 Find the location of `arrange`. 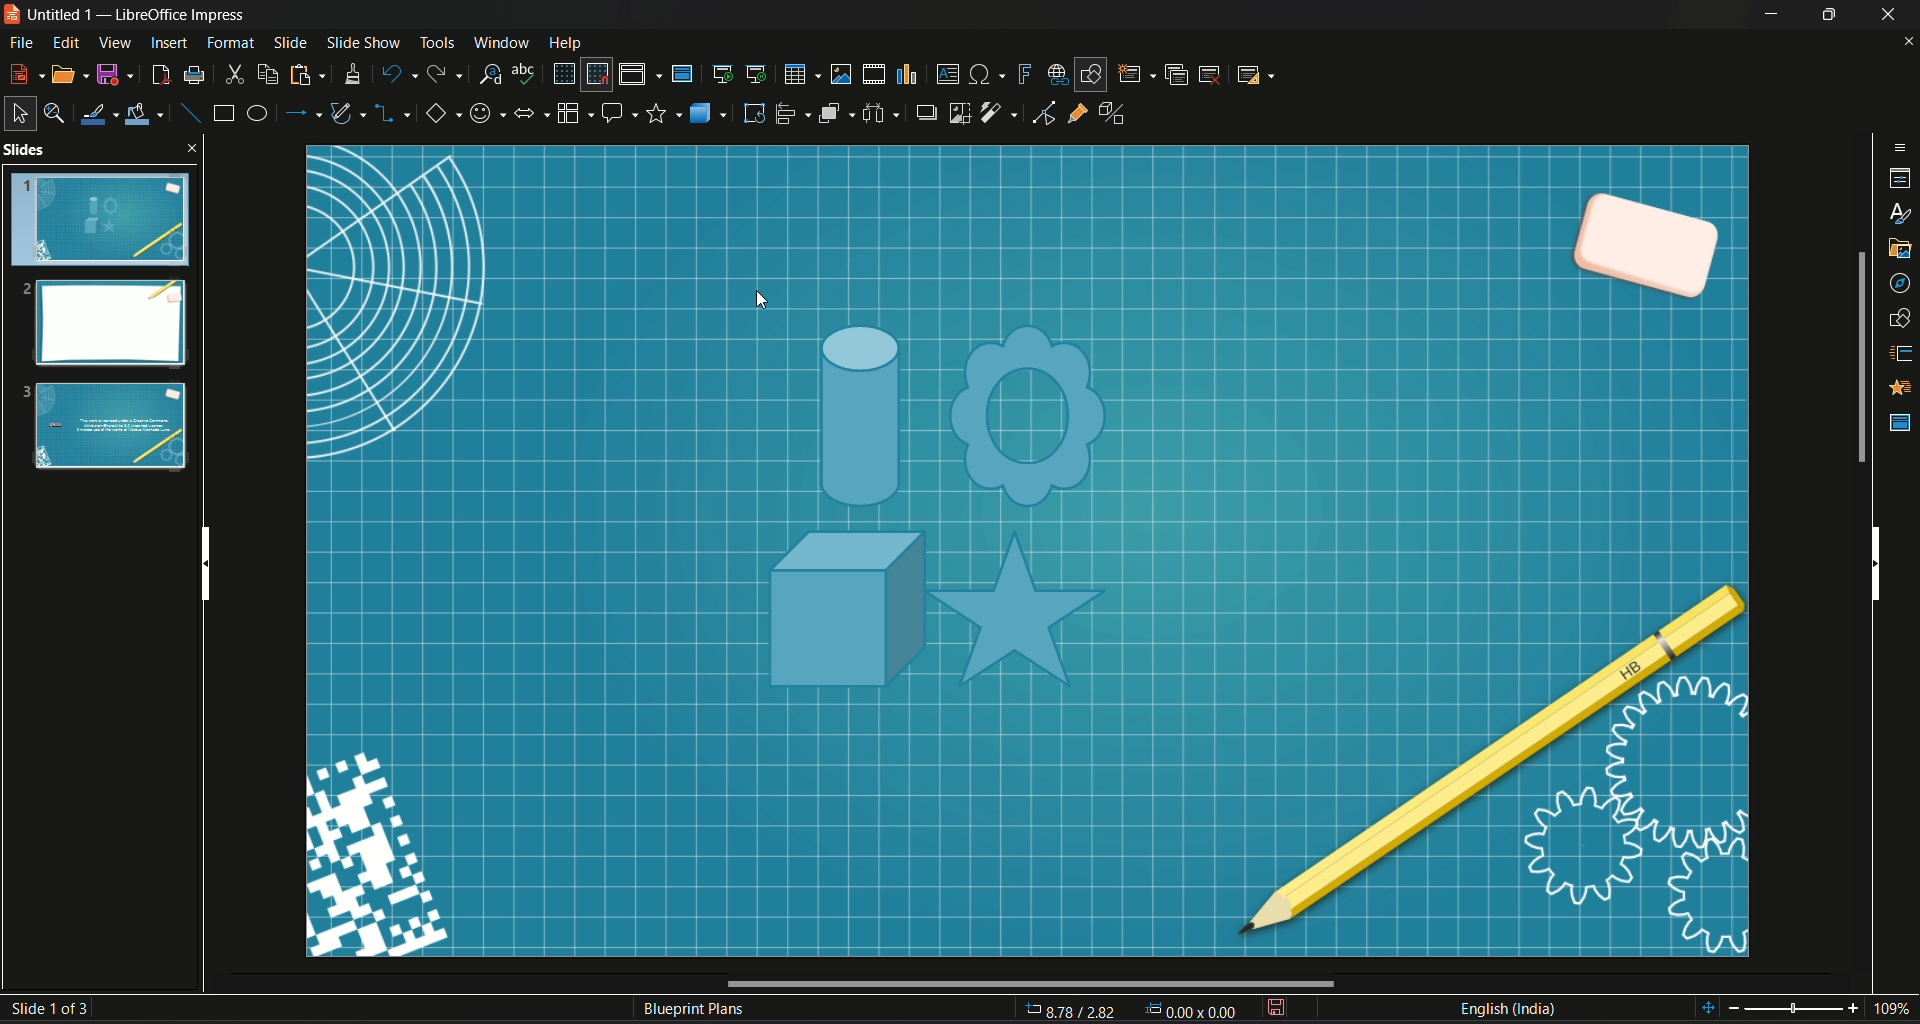

arrange is located at coordinates (836, 114).